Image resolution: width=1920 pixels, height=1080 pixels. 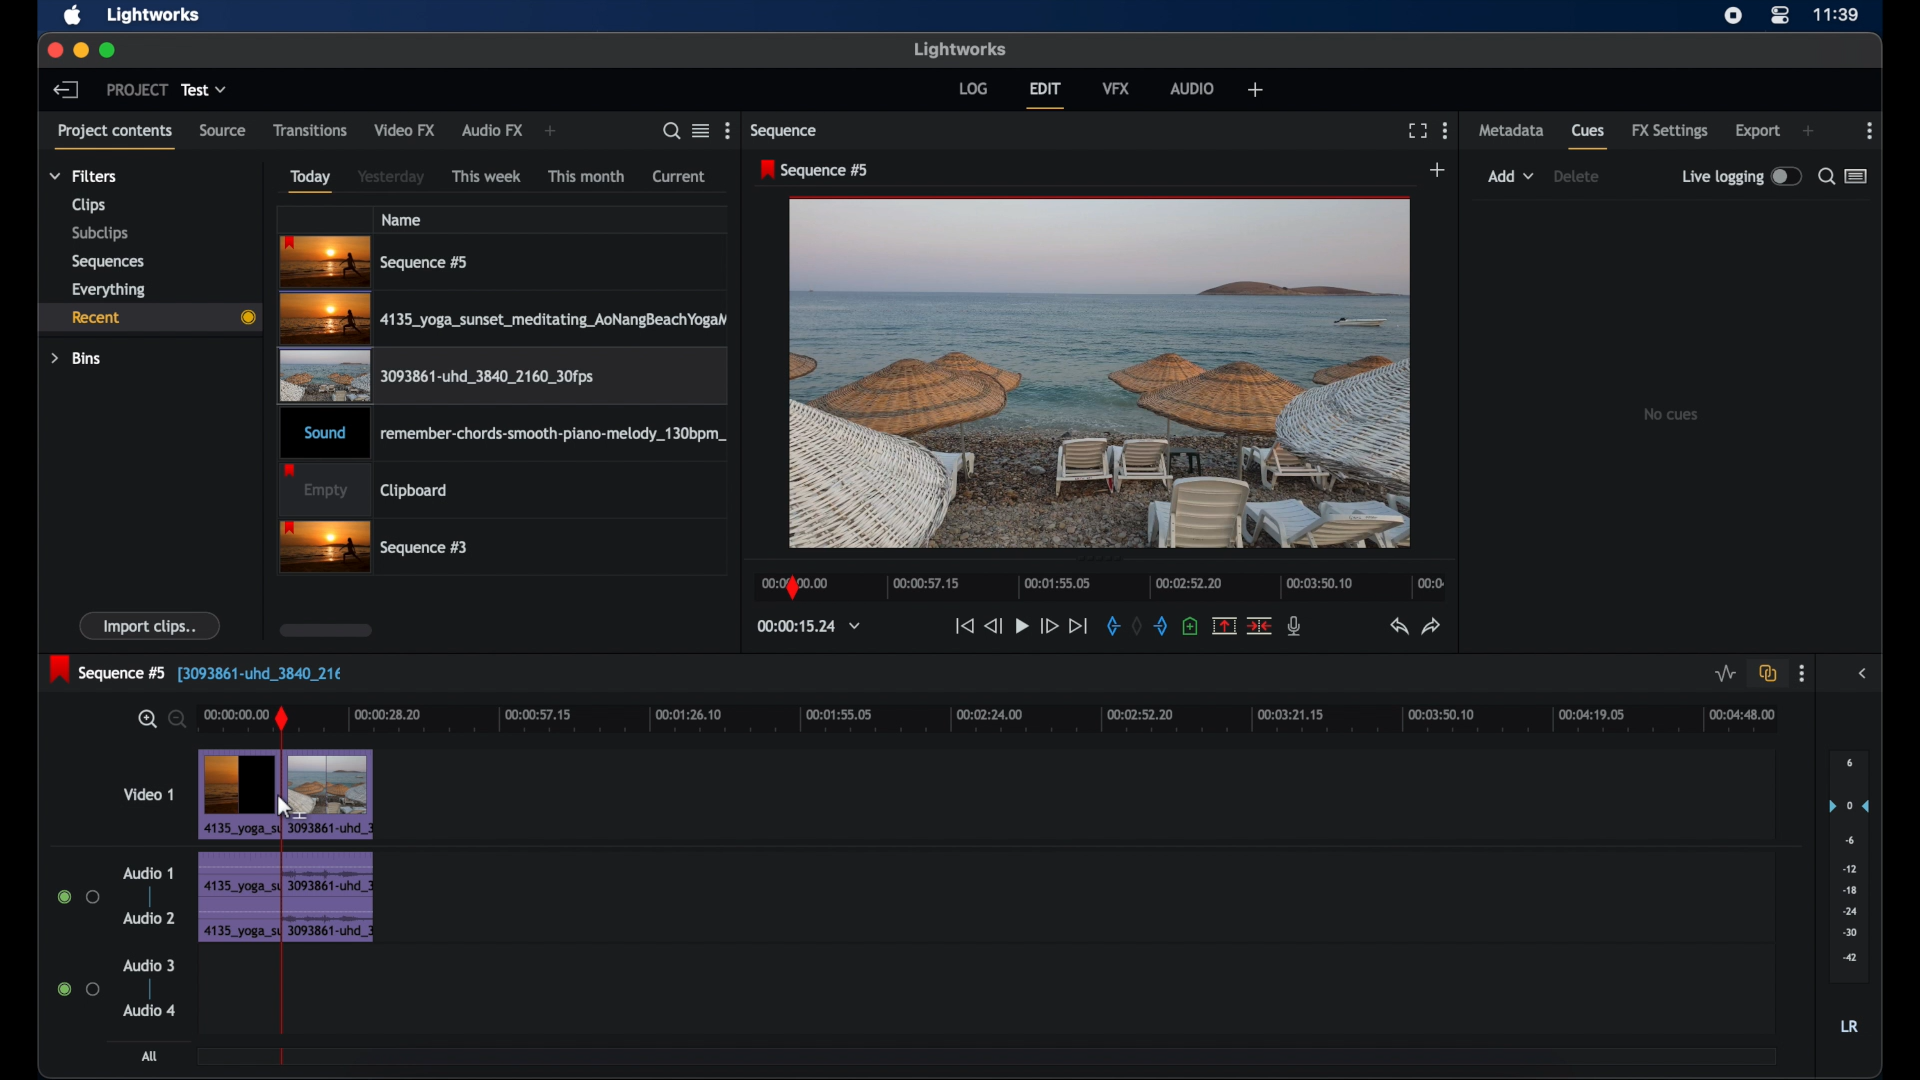 I want to click on test, so click(x=205, y=89).